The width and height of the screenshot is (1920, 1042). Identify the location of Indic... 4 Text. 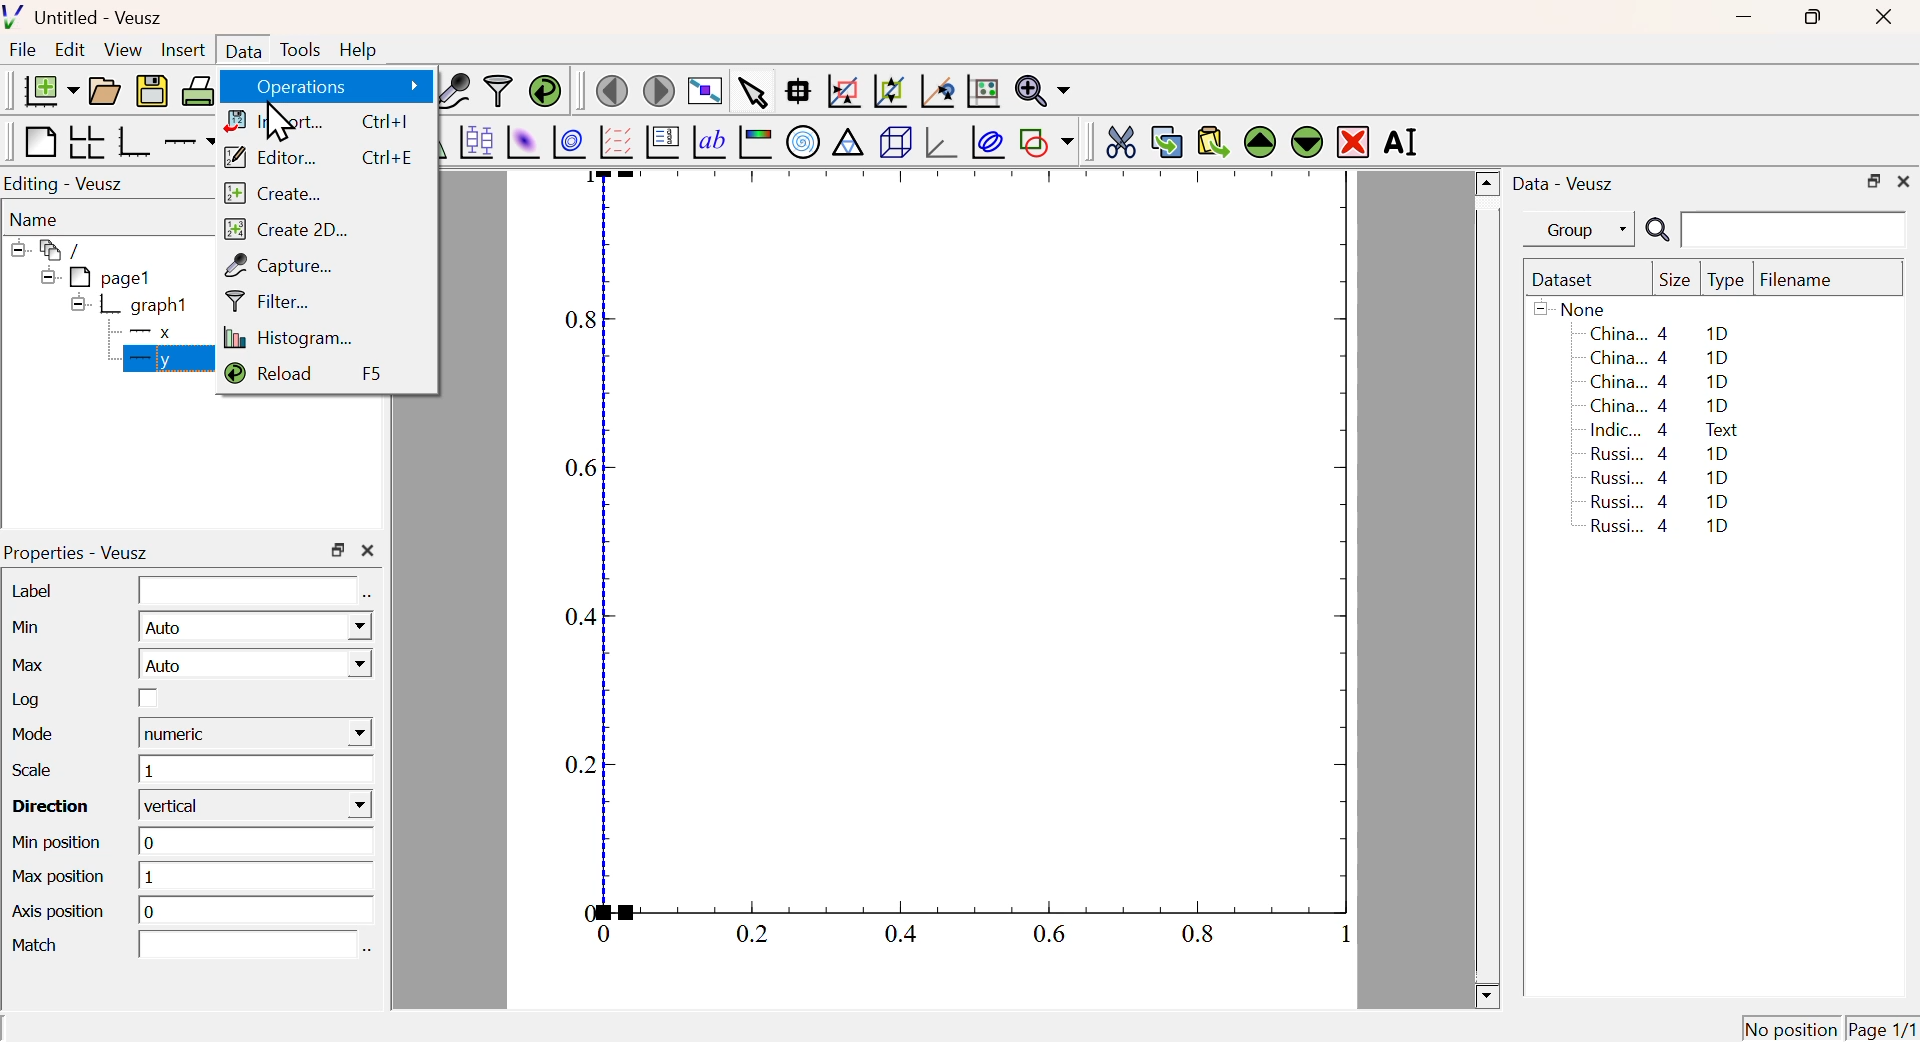
(1664, 430).